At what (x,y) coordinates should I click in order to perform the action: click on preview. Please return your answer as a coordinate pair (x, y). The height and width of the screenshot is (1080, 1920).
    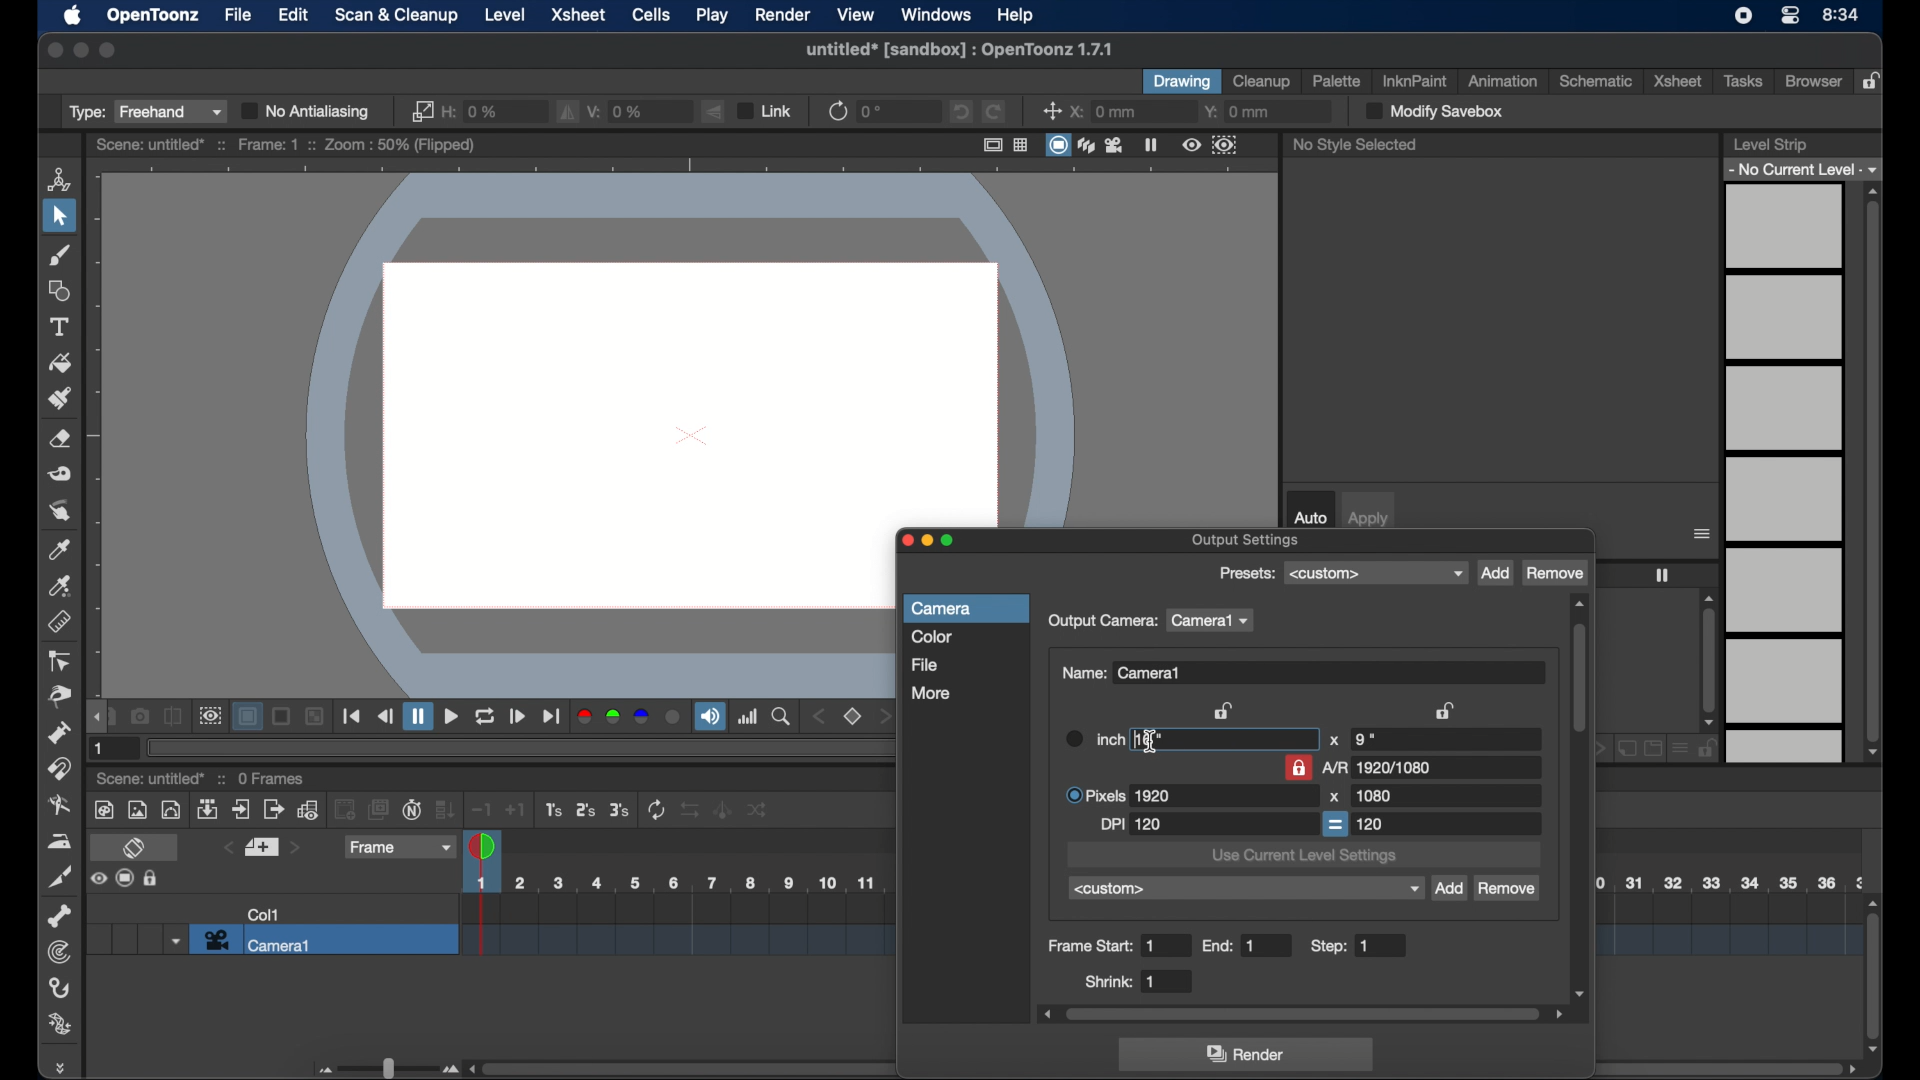
    Looking at the image, I should click on (210, 716).